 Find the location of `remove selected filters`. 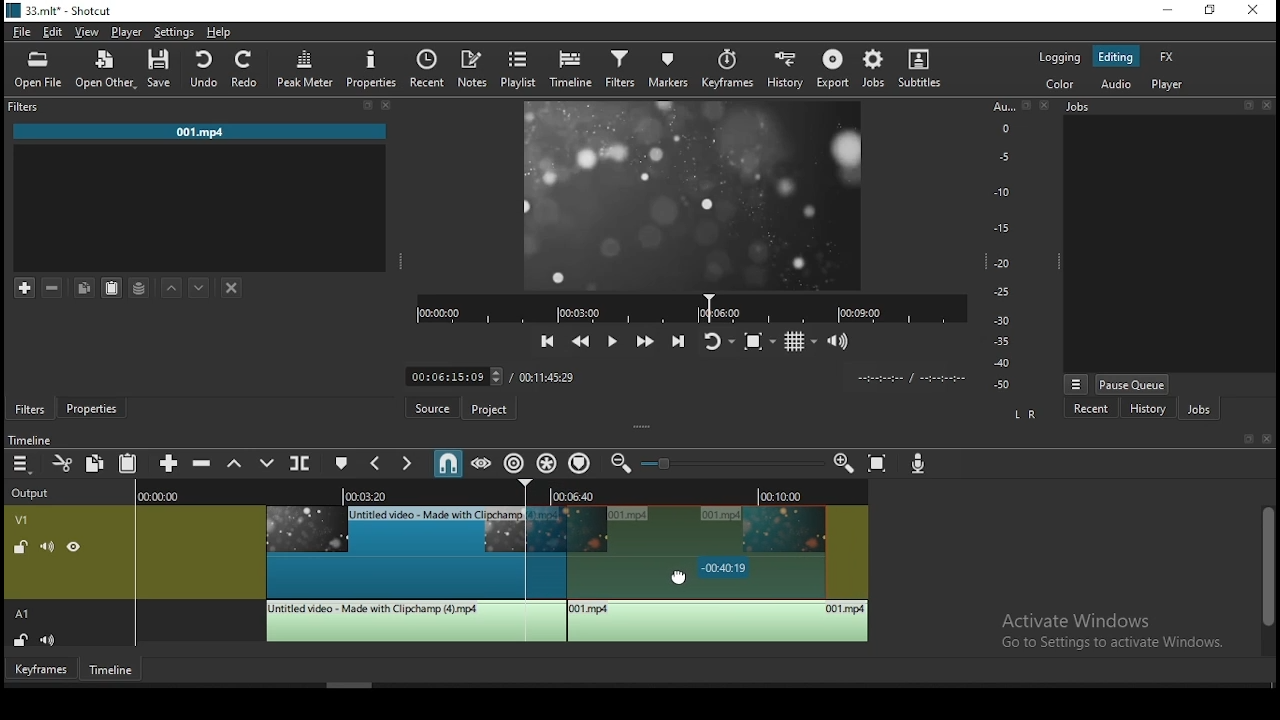

remove selected filters is located at coordinates (55, 285).